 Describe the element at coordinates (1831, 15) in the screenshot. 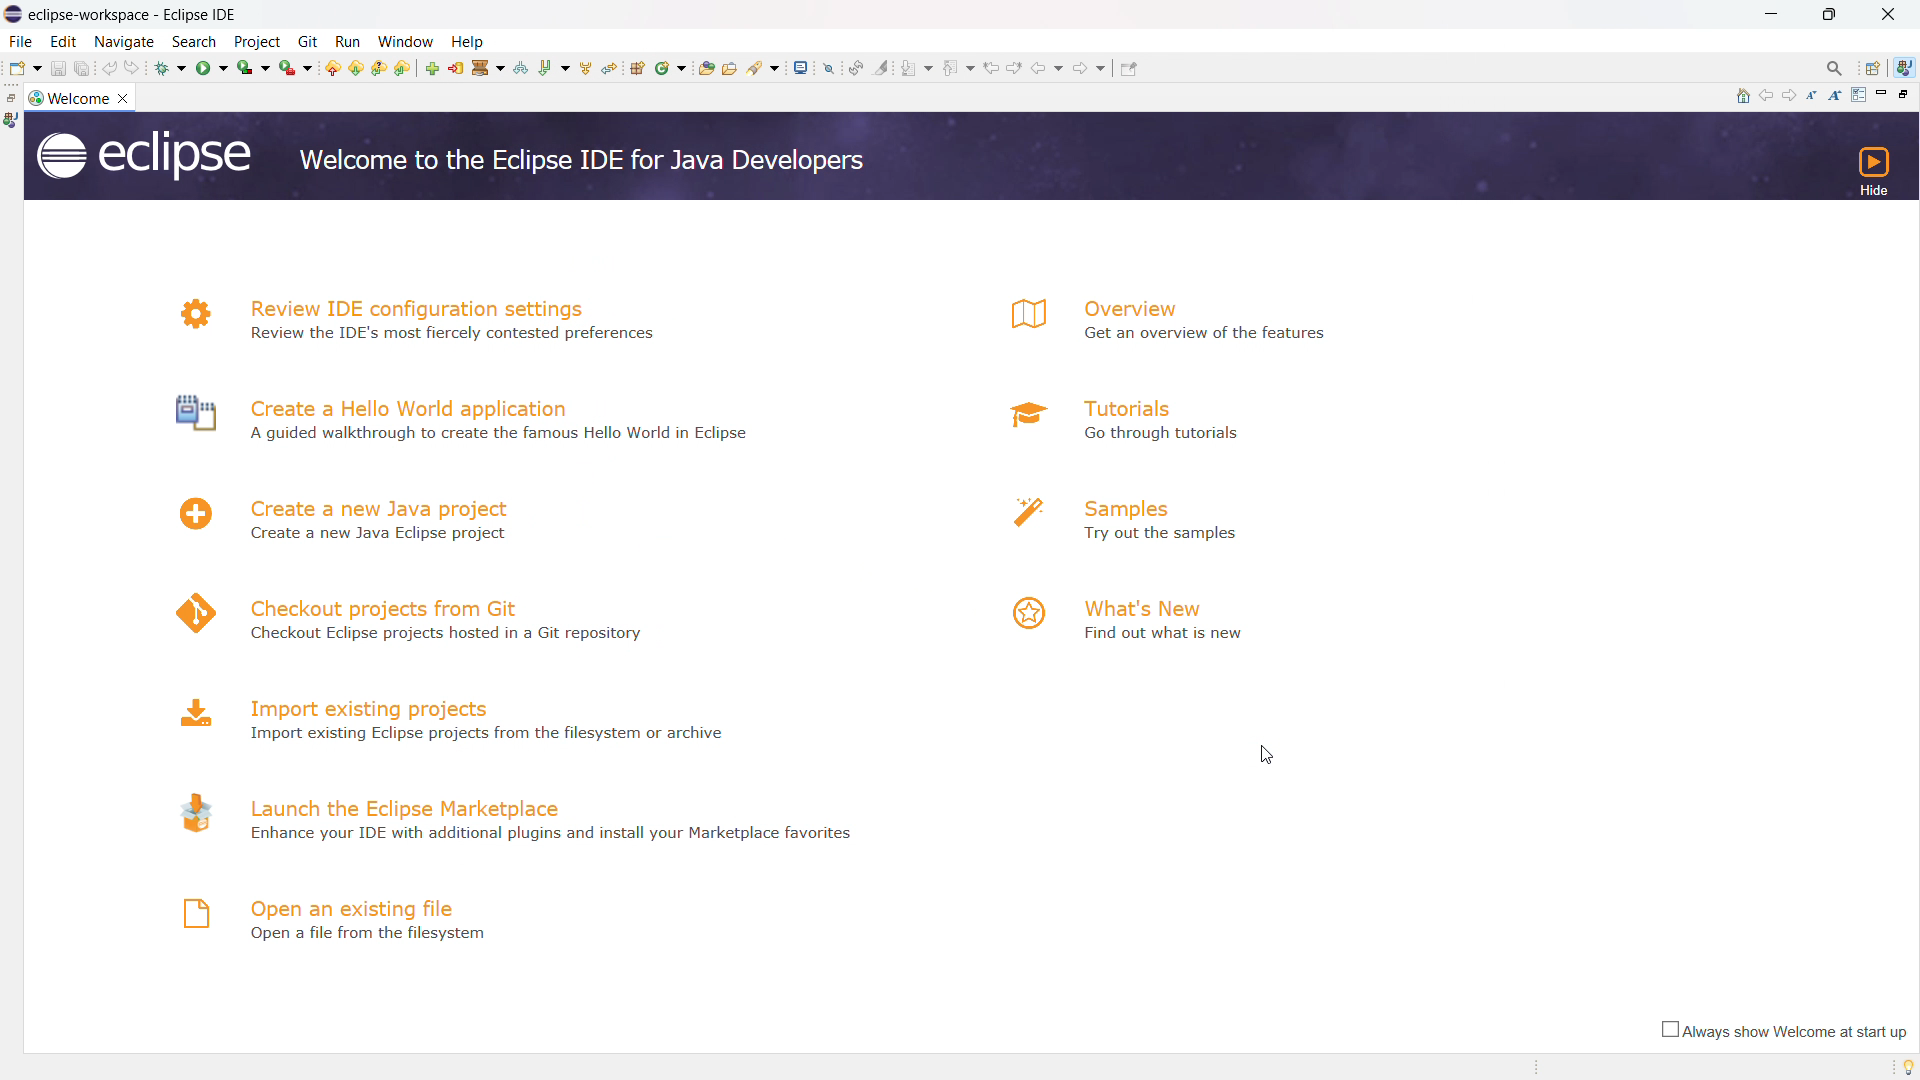

I see `maximize` at that location.